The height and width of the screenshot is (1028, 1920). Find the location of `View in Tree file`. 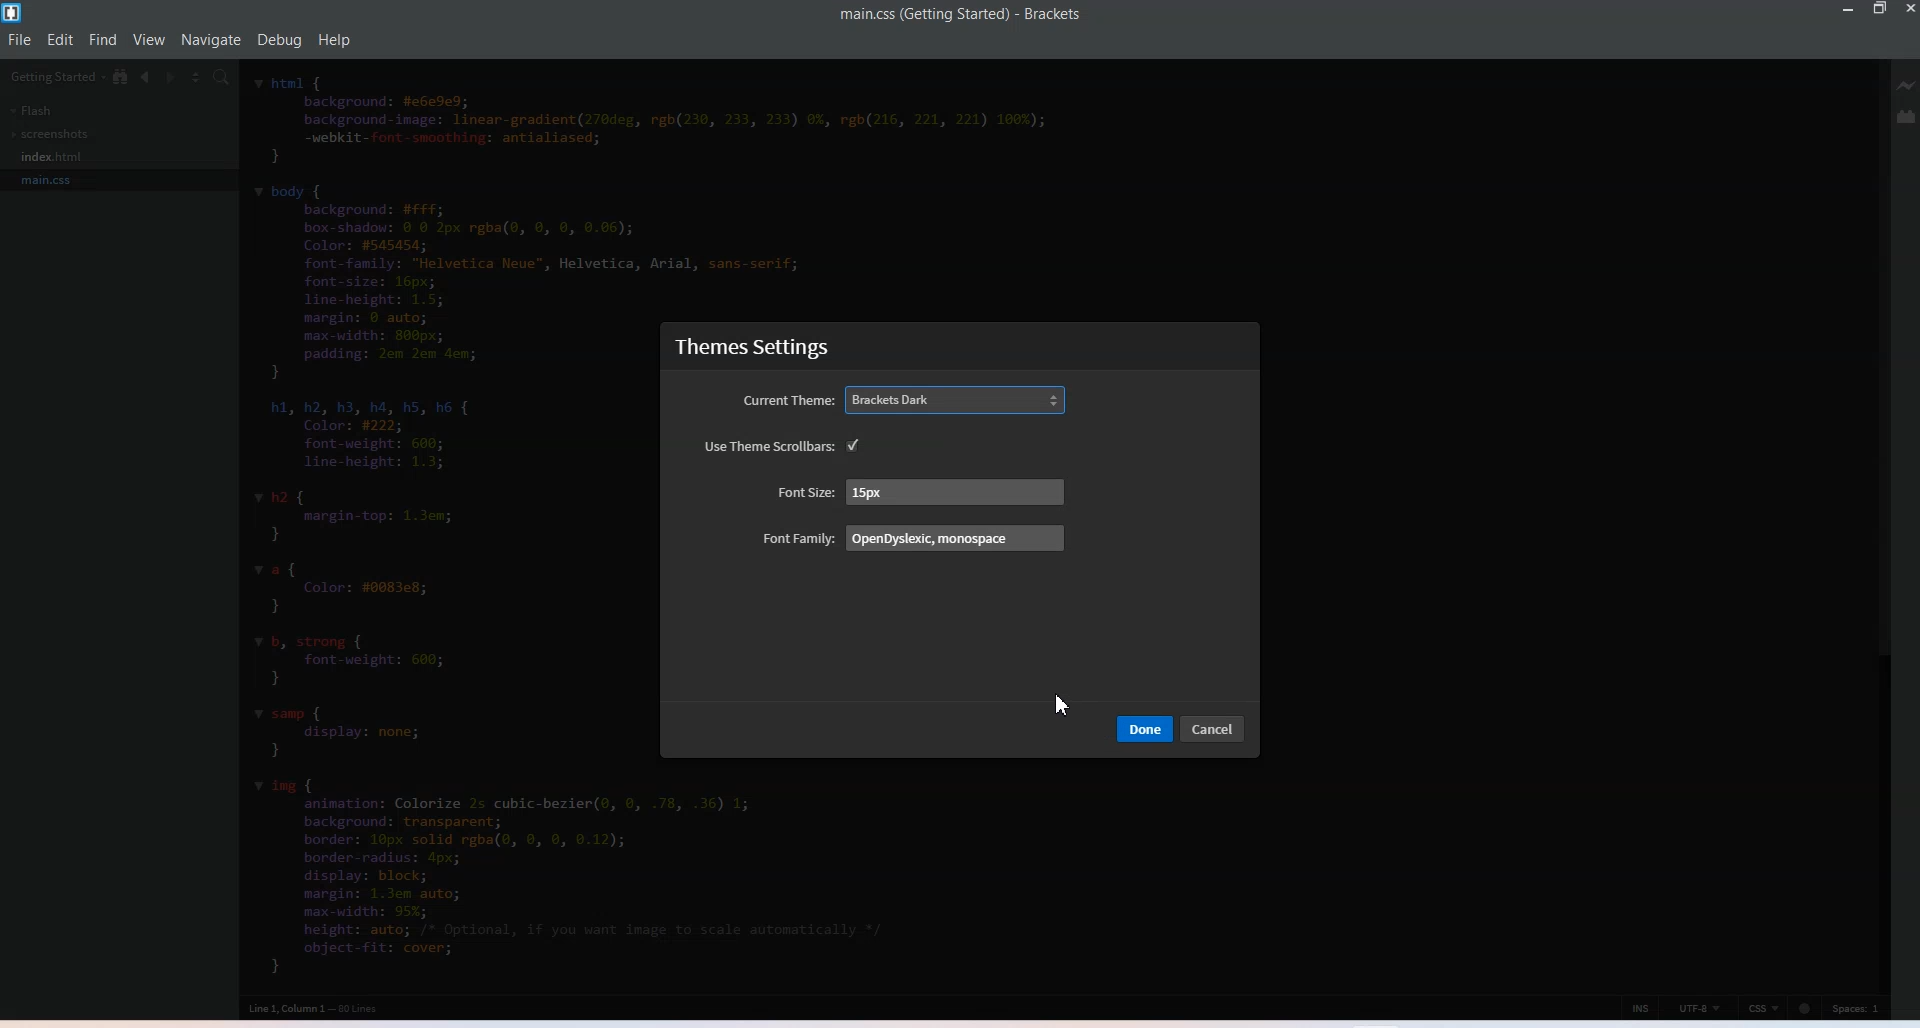

View in Tree file is located at coordinates (122, 77).